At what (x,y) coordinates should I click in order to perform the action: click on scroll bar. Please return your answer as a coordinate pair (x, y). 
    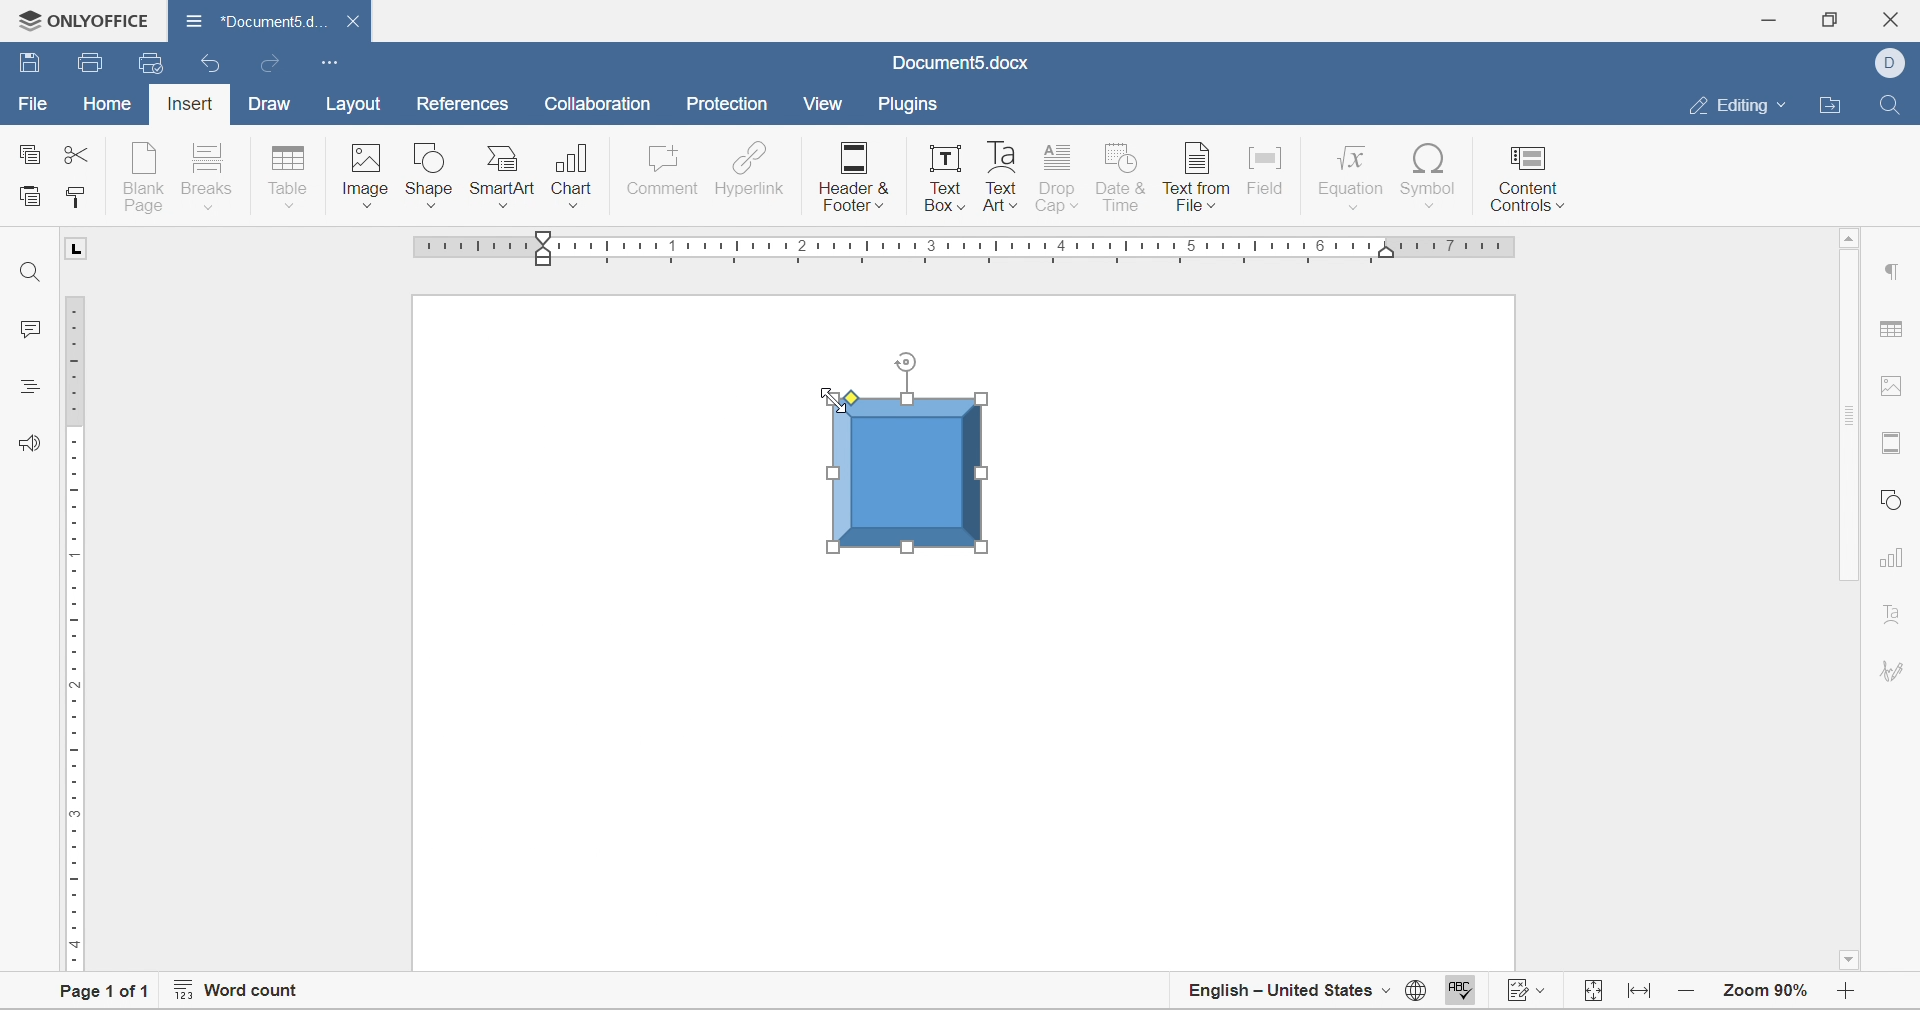
    Looking at the image, I should click on (1851, 414).